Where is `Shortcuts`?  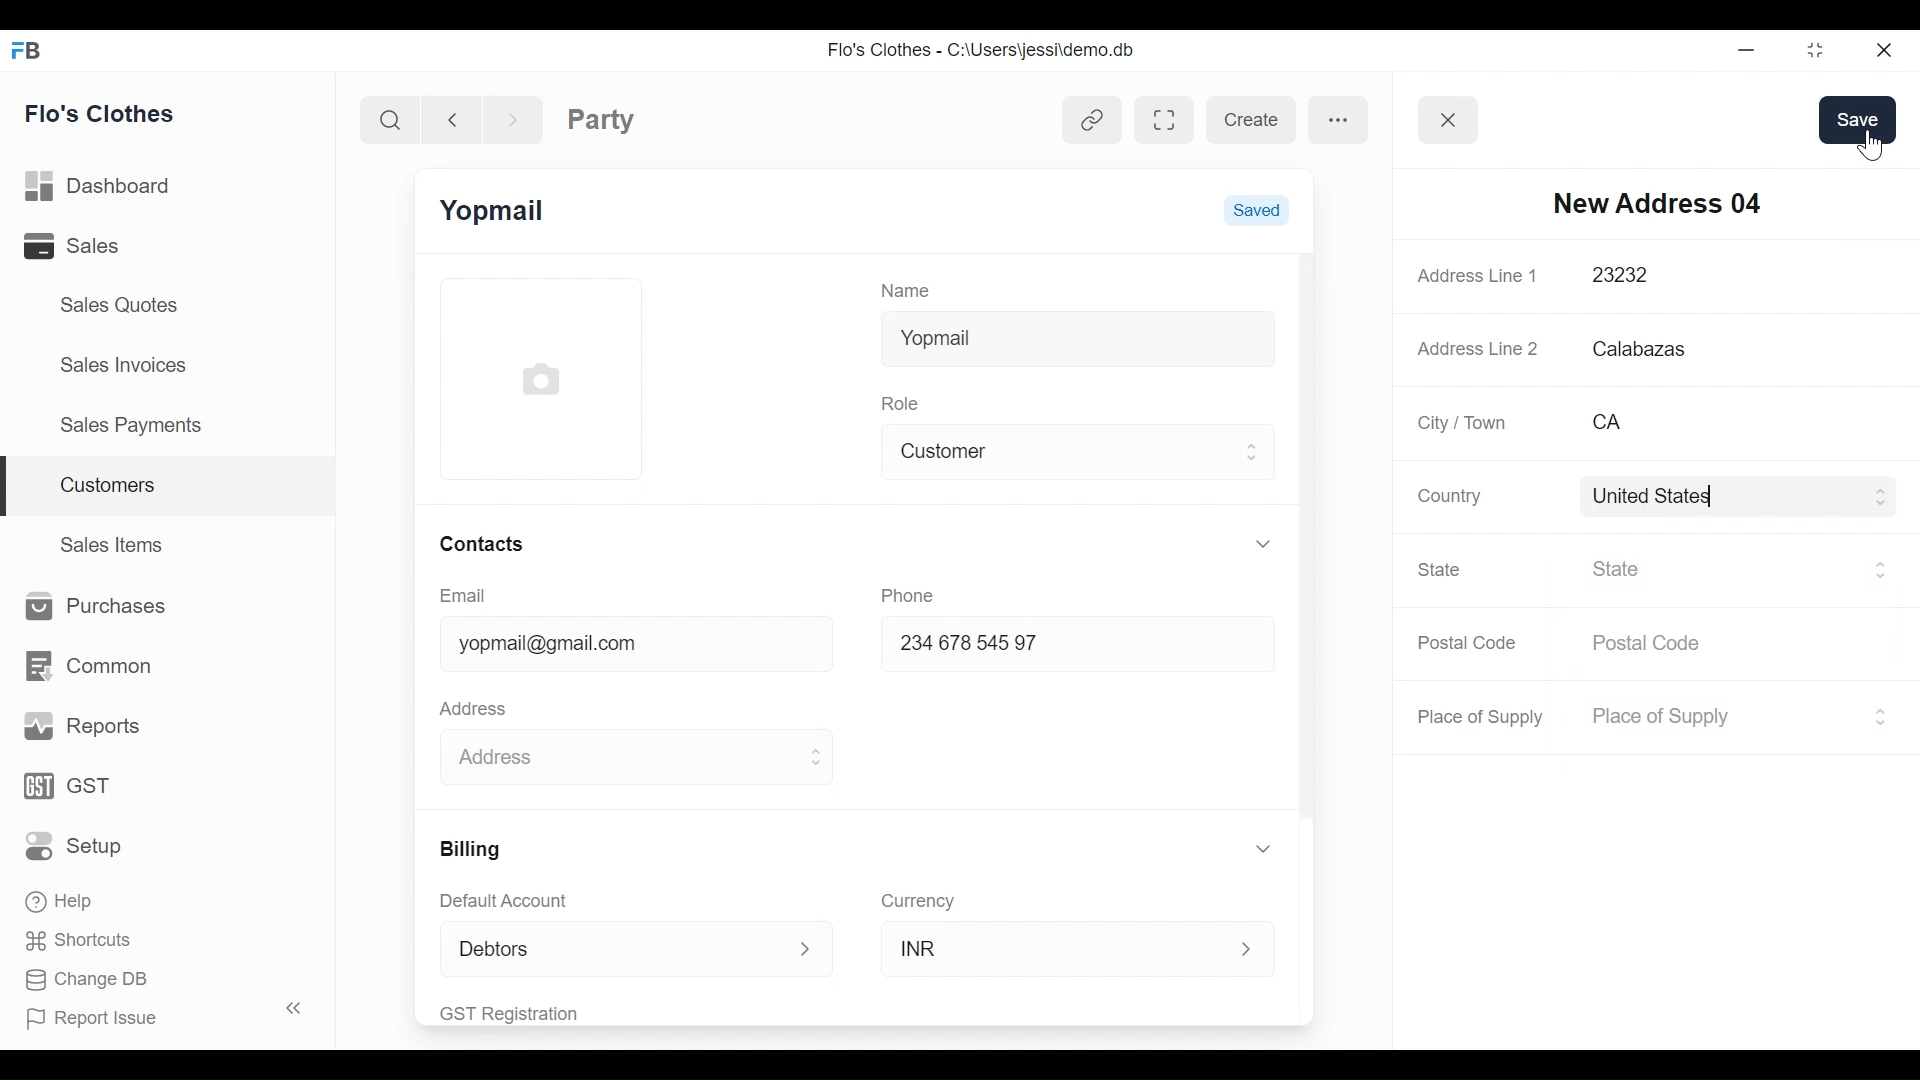
Shortcuts is located at coordinates (72, 939).